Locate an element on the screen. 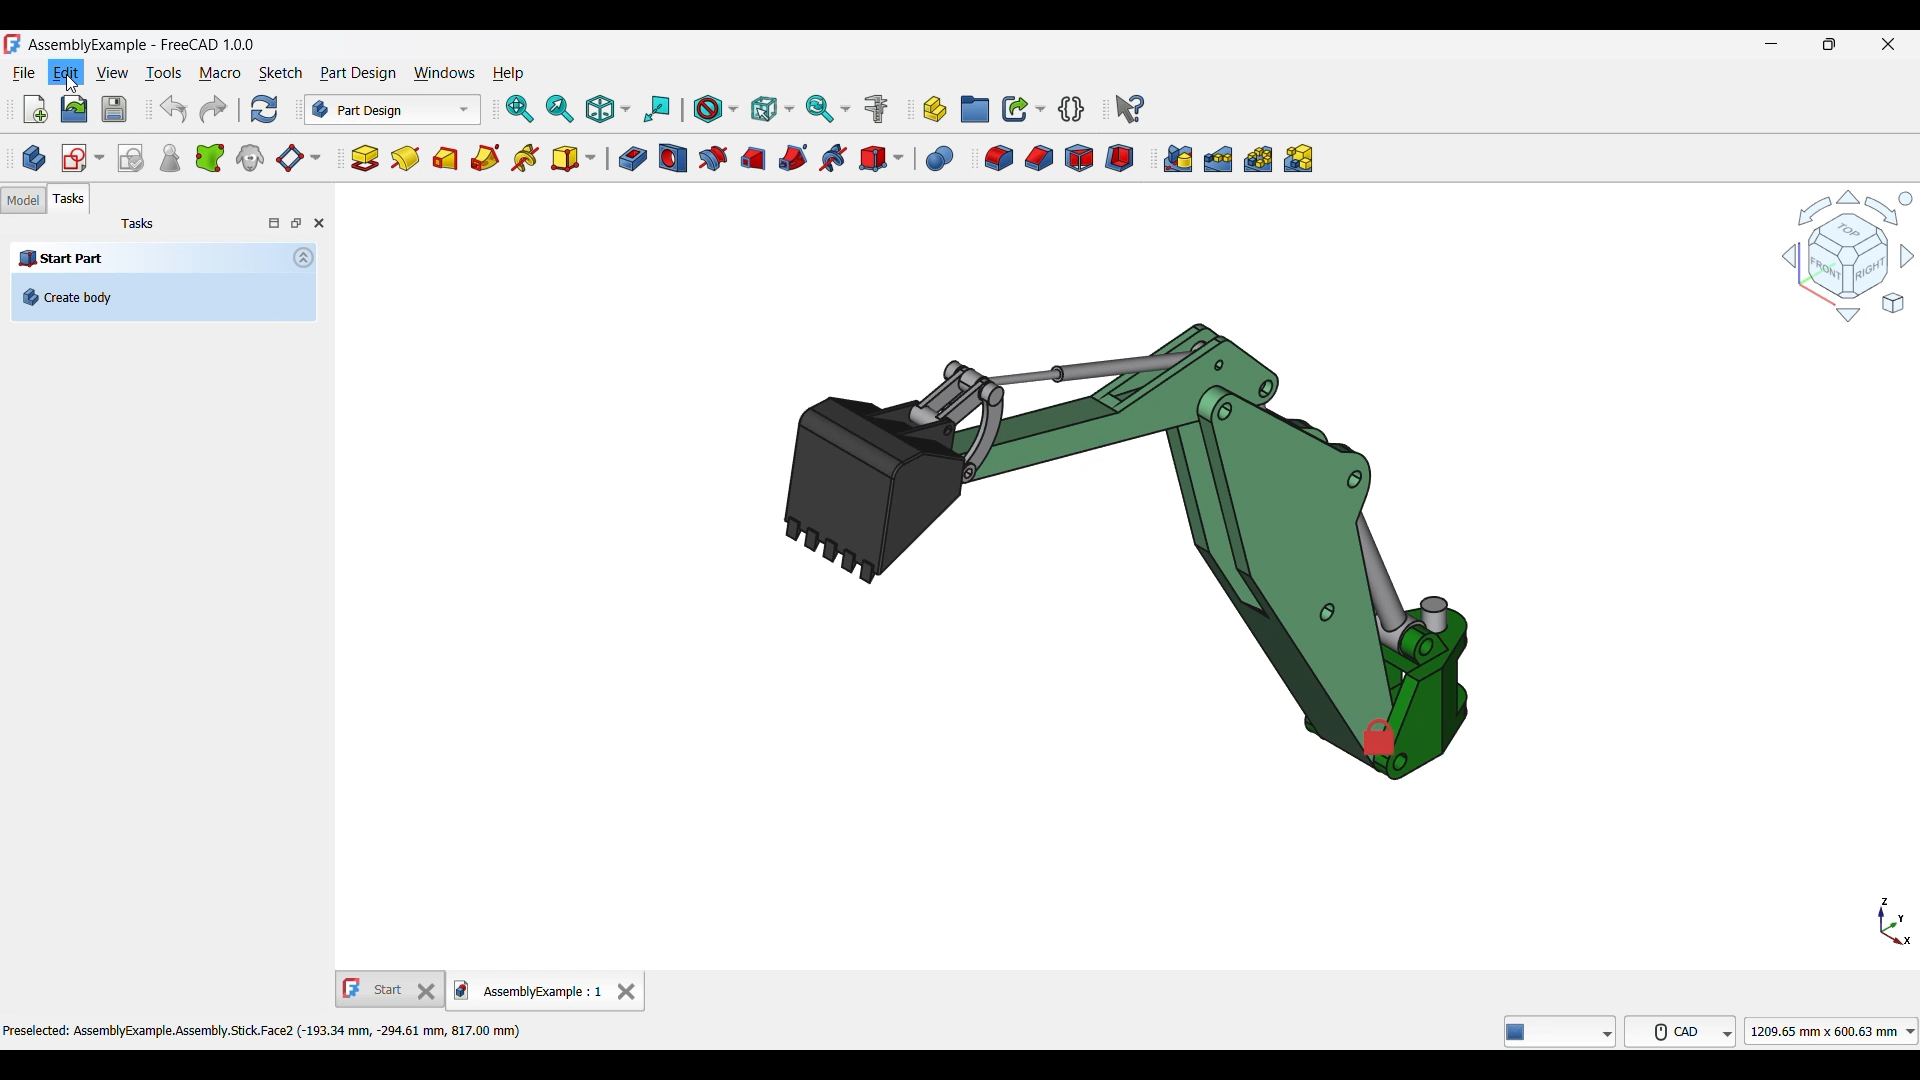 Image resolution: width=1920 pixels, height=1080 pixels. Sync view options is located at coordinates (828, 109).